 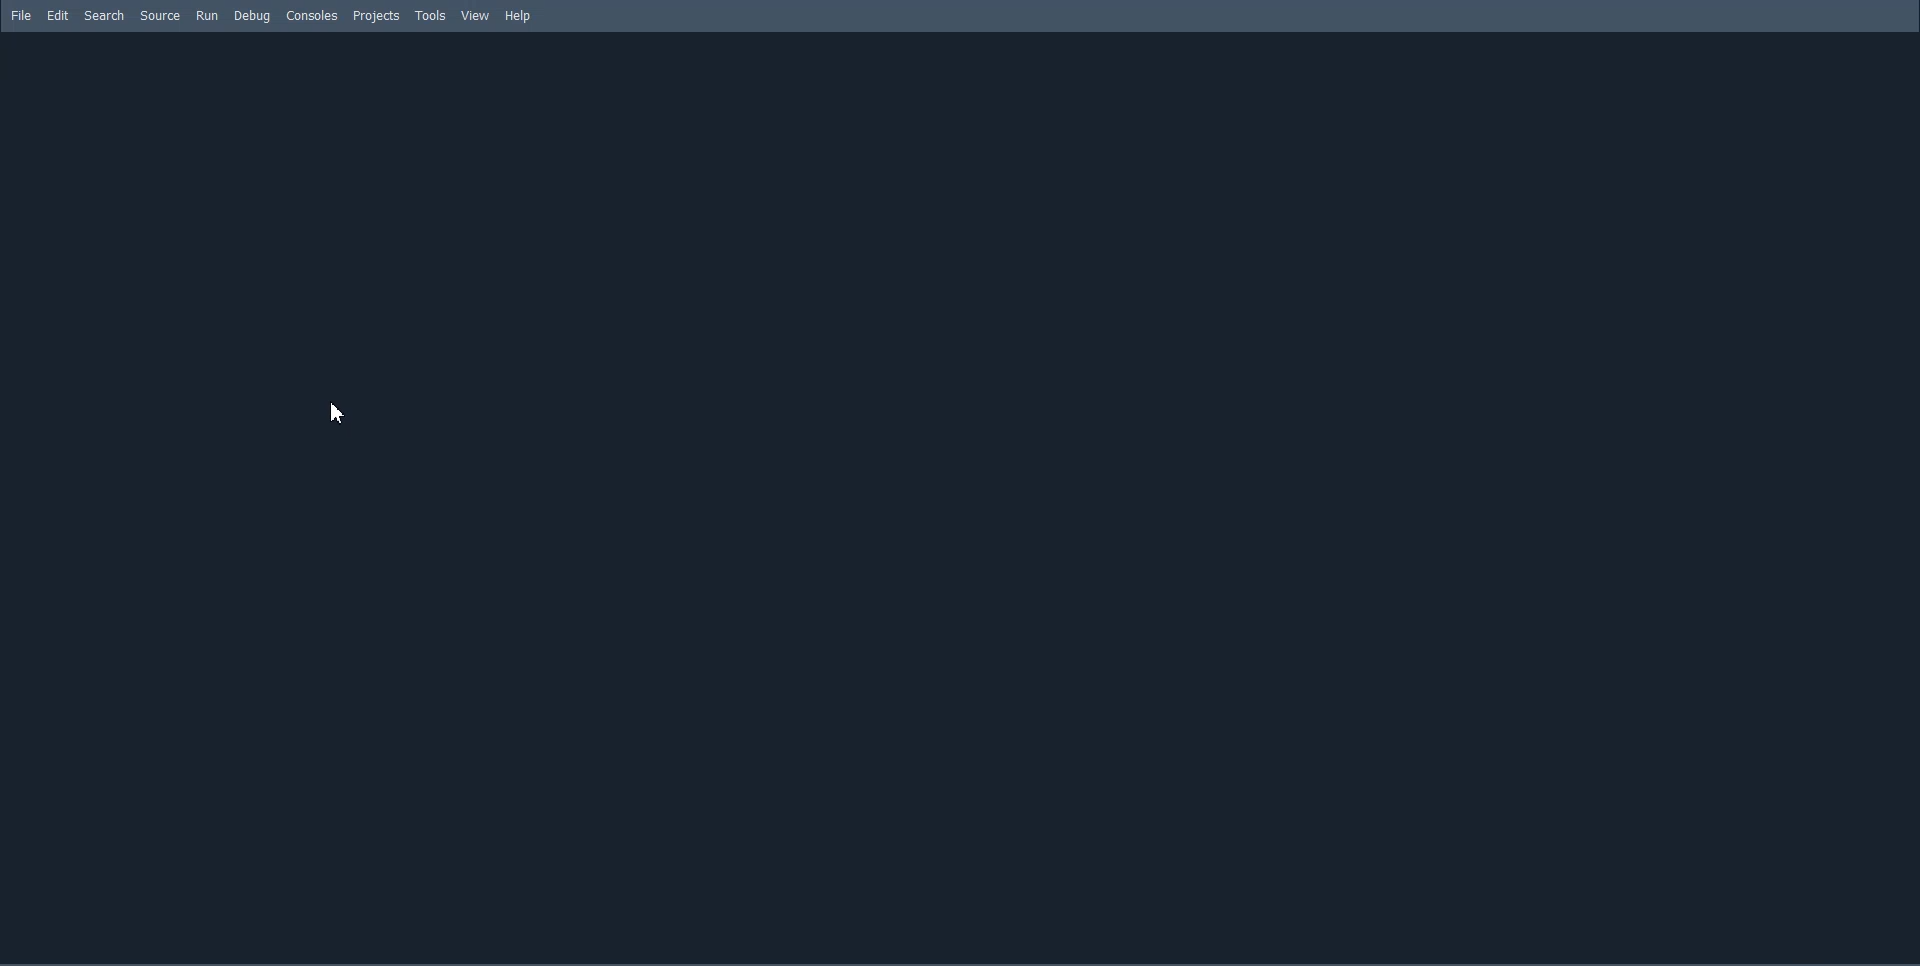 What do you see at coordinates (251, 16) in the screenshot?
I see `Debug` at bounding box center [251, 16].